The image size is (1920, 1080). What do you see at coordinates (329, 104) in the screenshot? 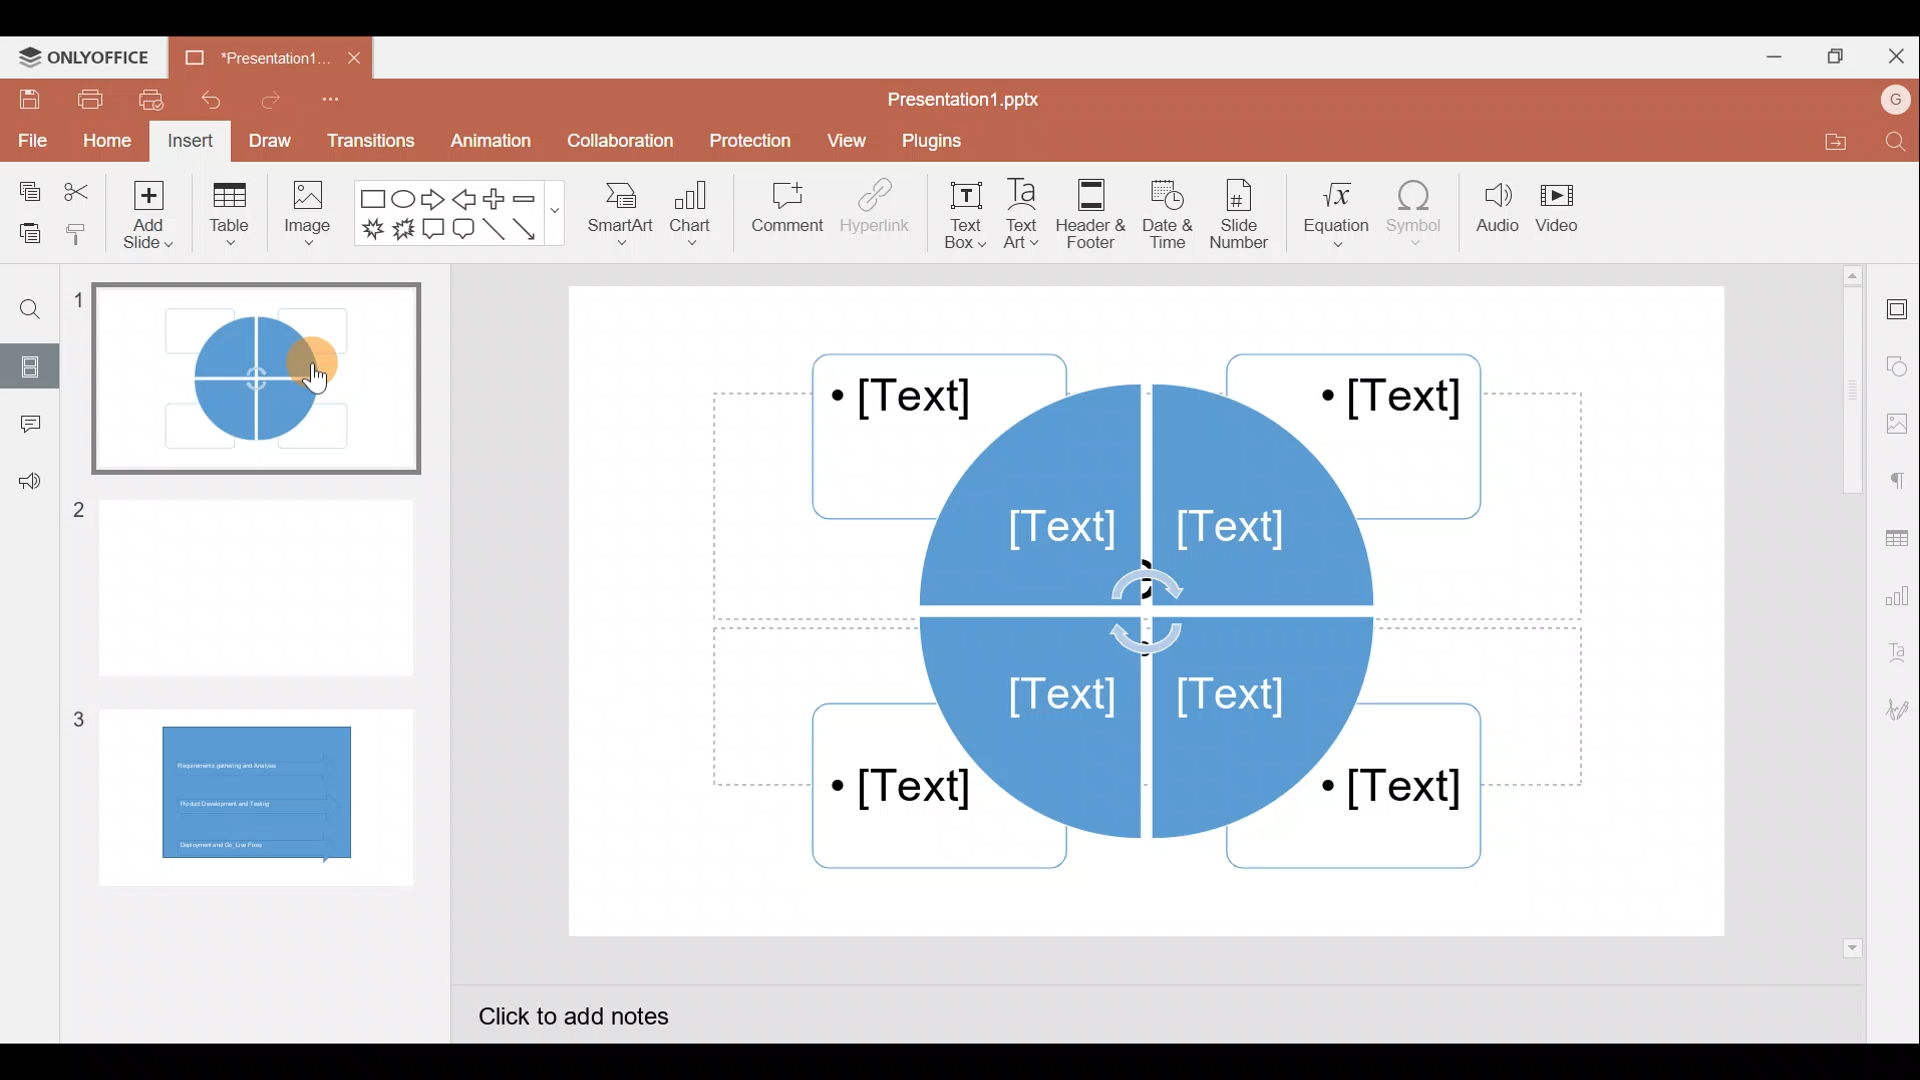
I see `Customize quick access toolbar` at bounding box center [329, 104].